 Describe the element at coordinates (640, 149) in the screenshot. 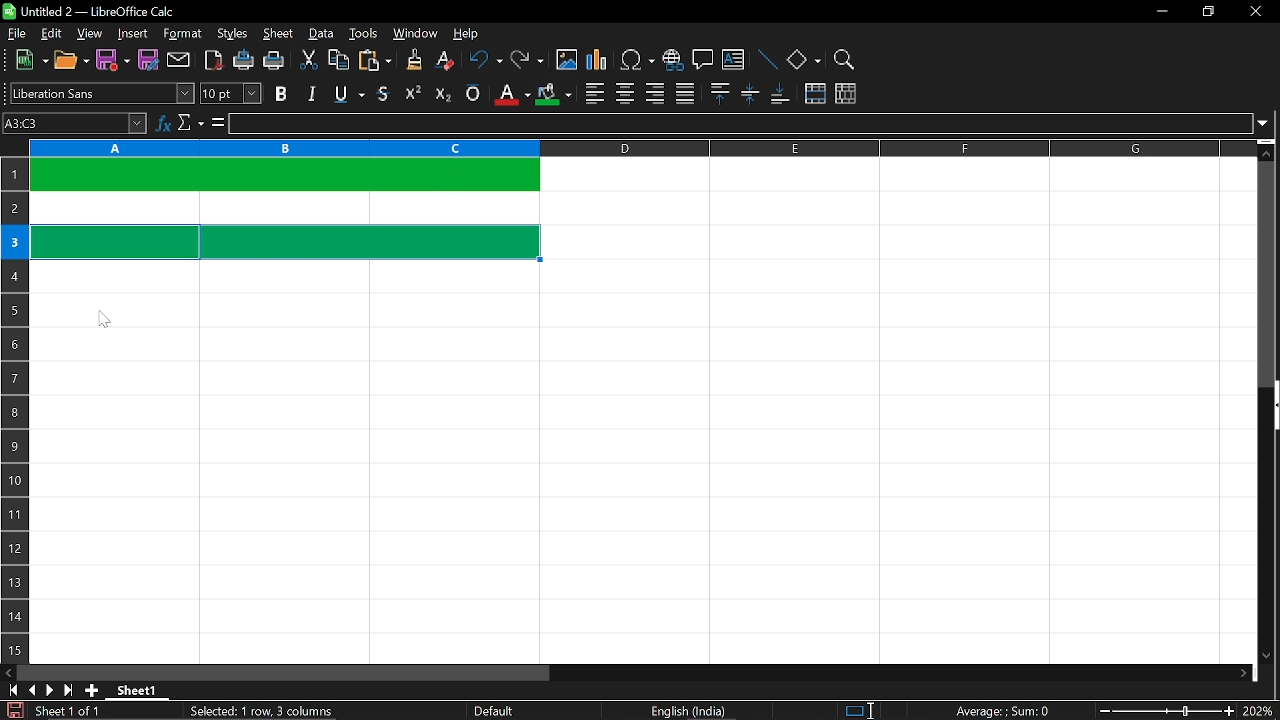

I see `columns` at that location.